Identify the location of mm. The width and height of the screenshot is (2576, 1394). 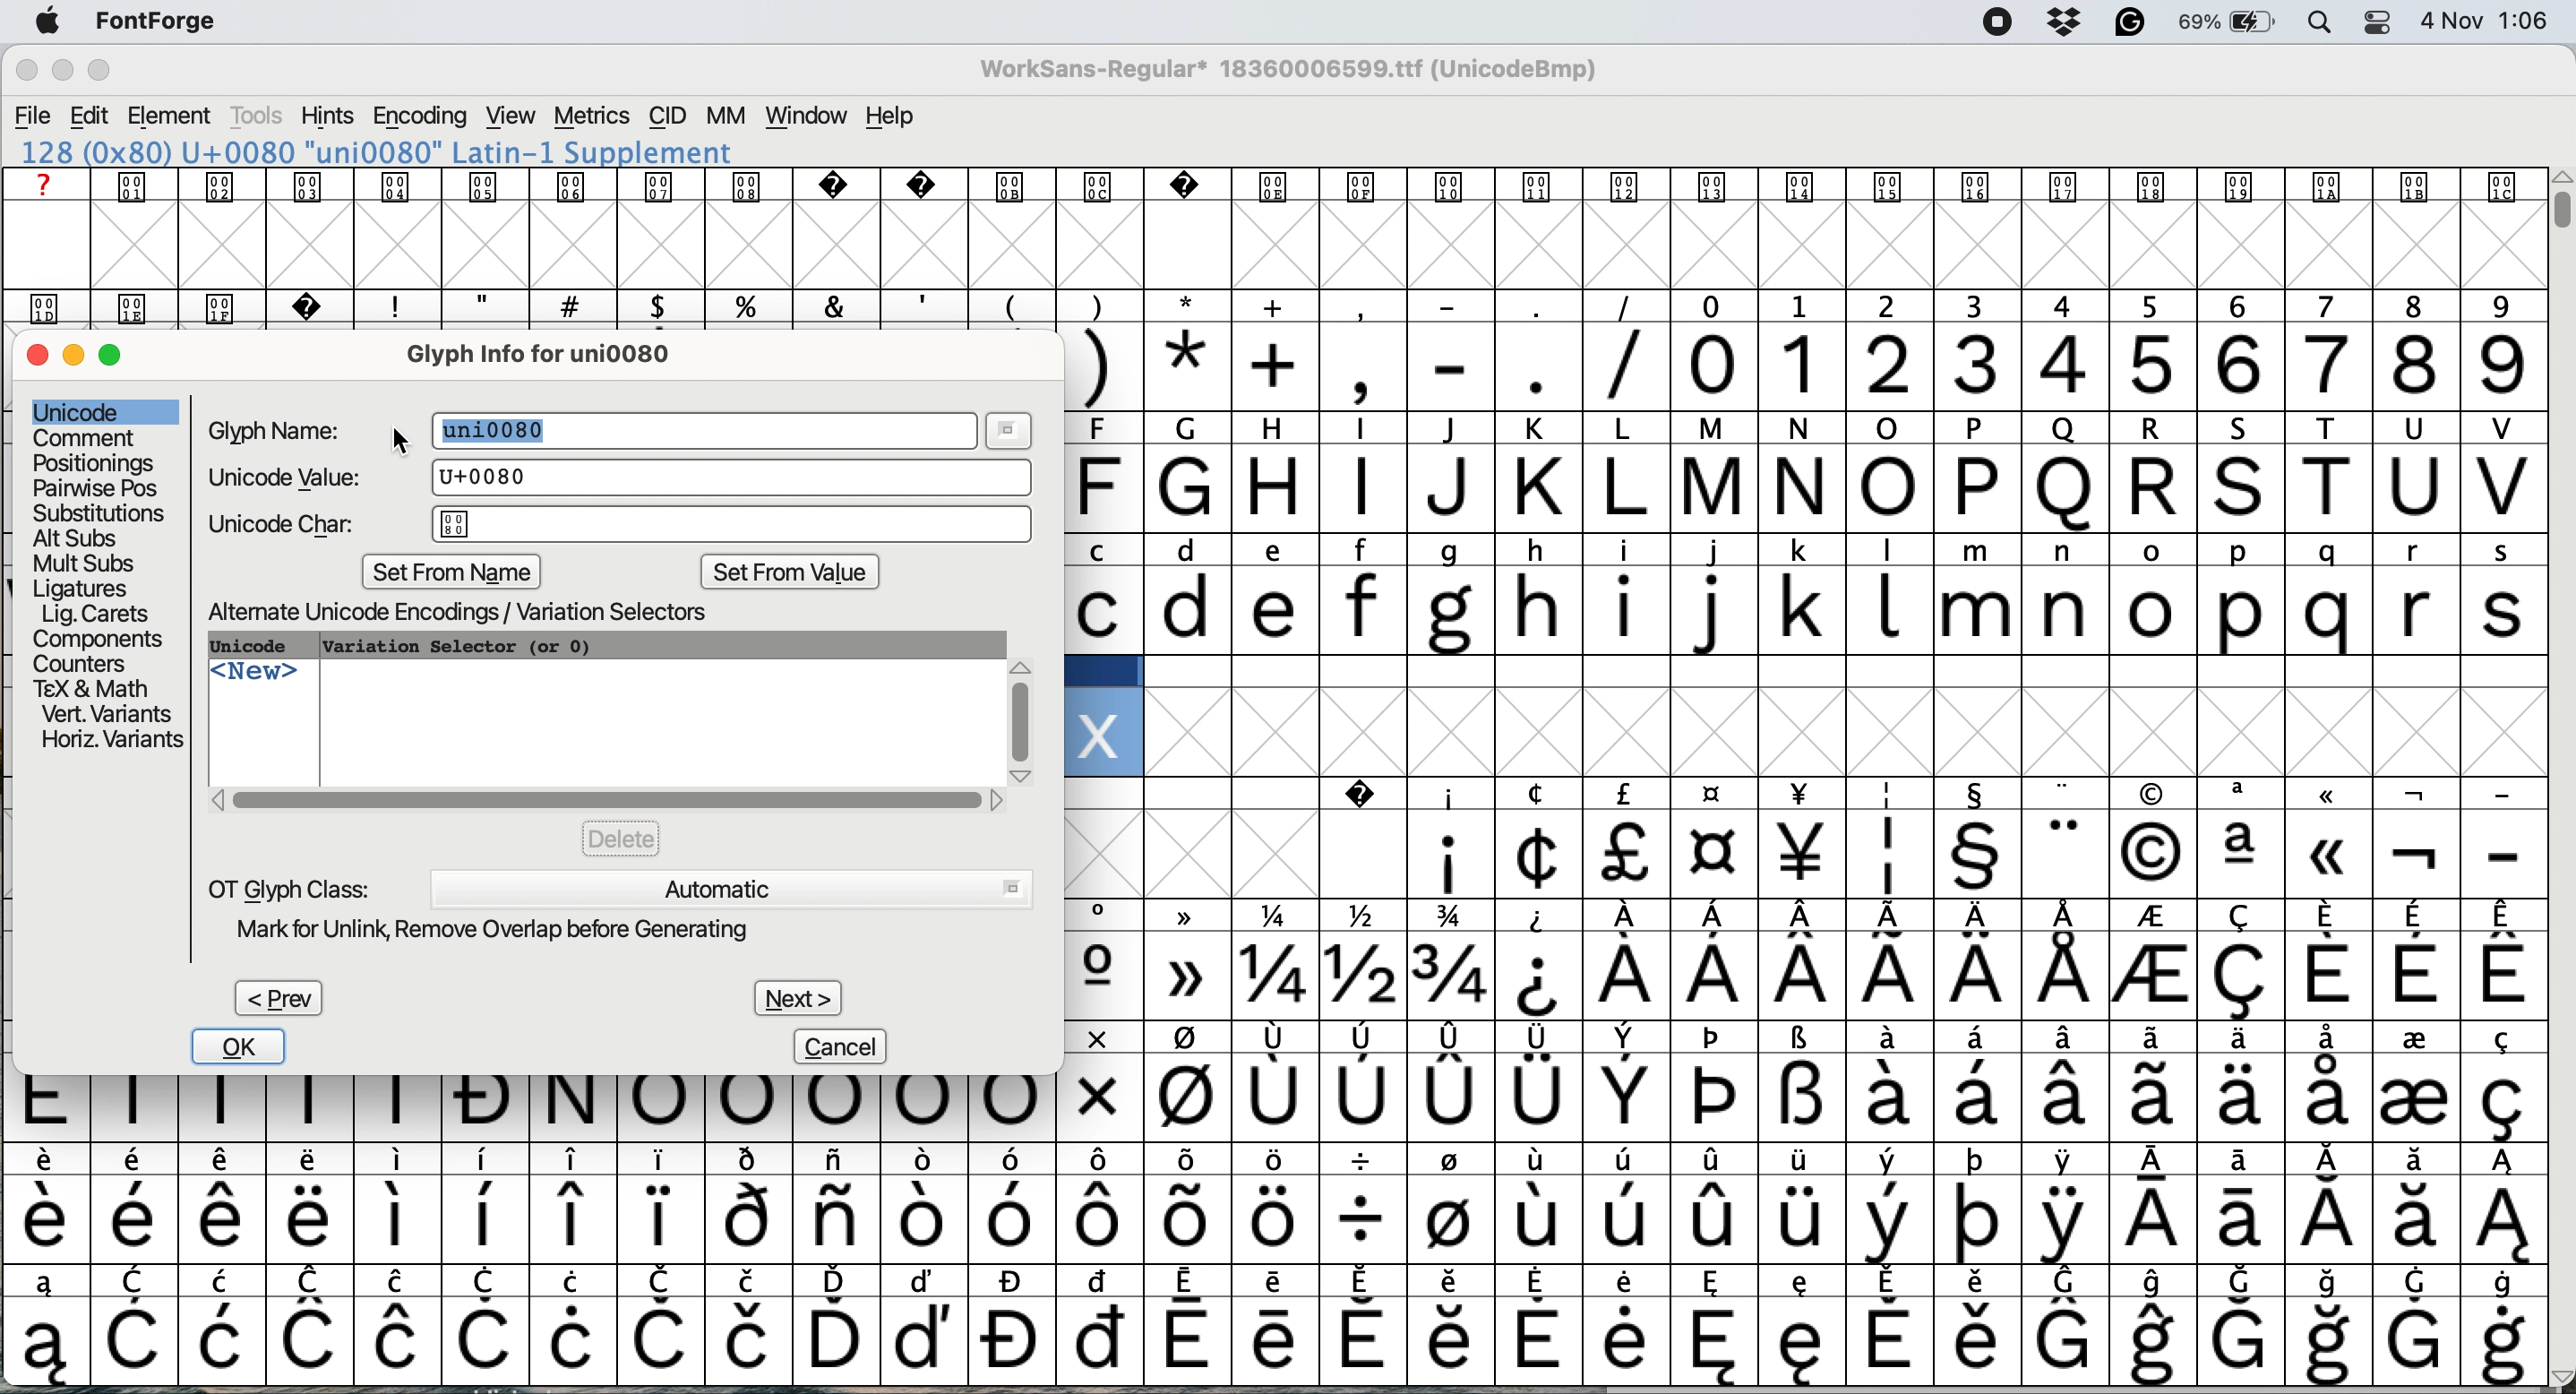
(724, 116).